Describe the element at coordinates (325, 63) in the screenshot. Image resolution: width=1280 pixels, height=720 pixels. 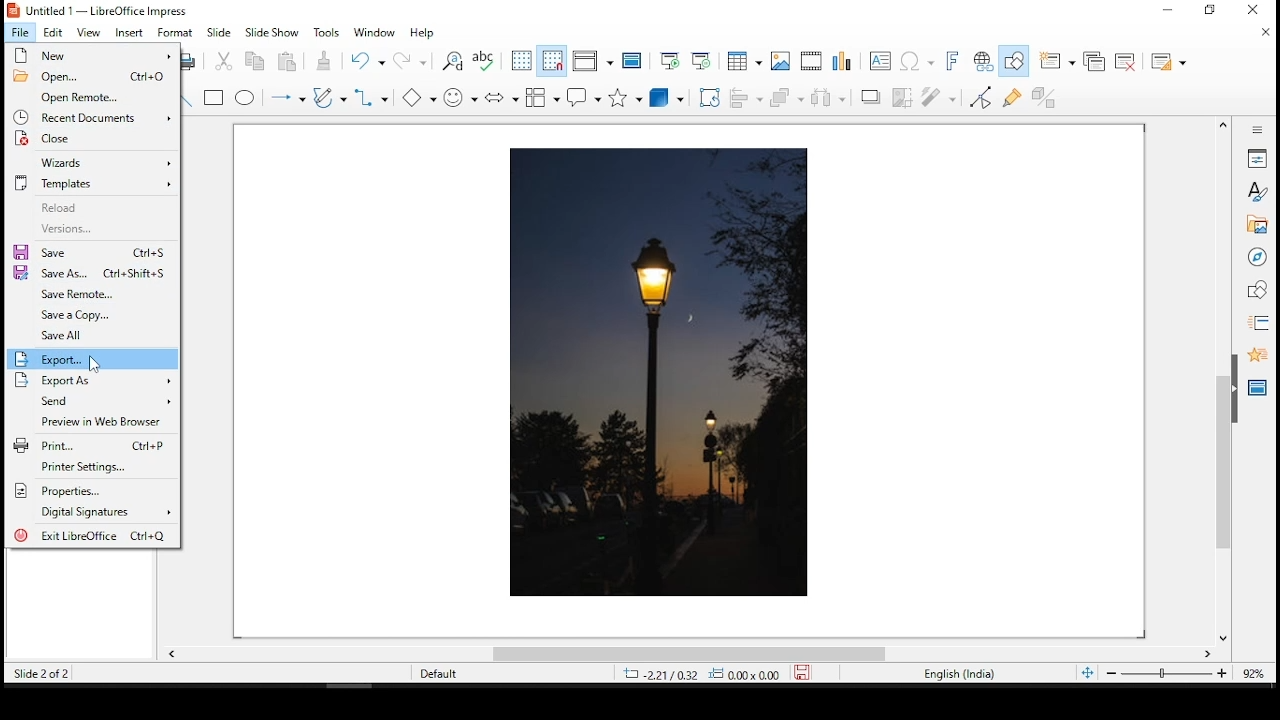
I see `paste` at that location.